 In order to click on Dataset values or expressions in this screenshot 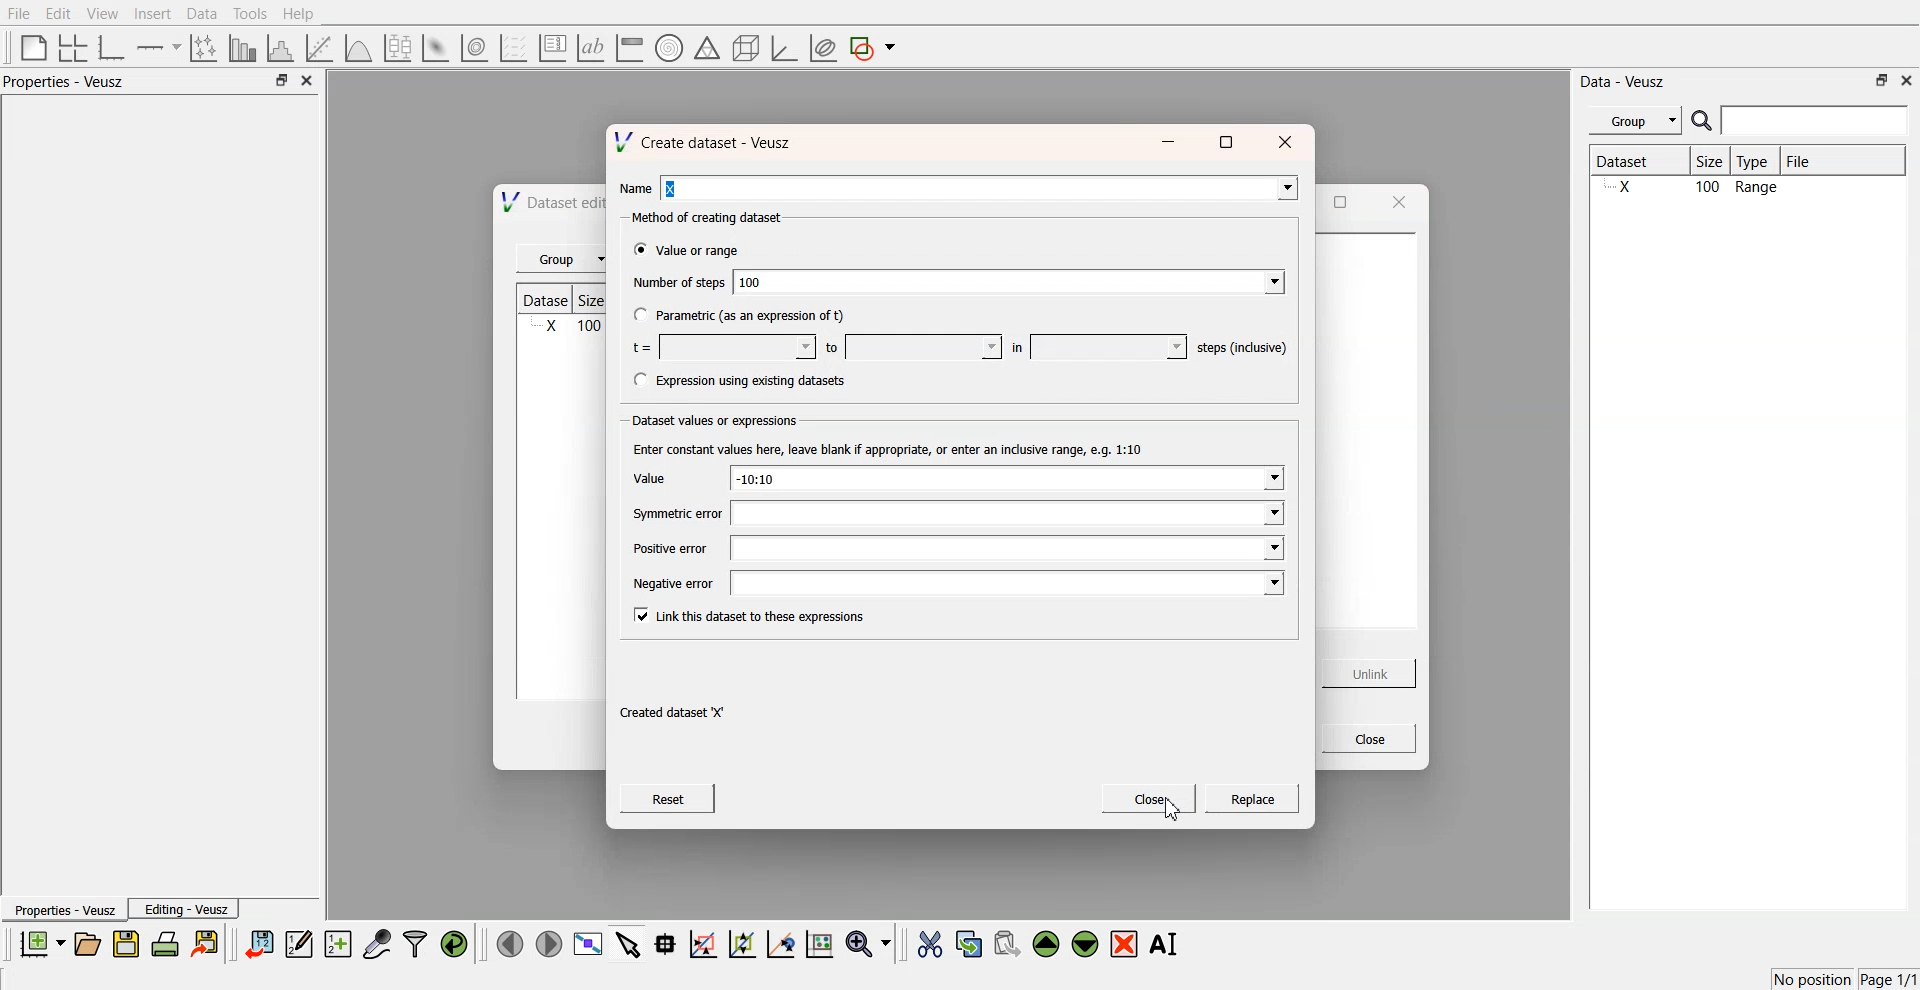, I will do `click(719, 422)`.